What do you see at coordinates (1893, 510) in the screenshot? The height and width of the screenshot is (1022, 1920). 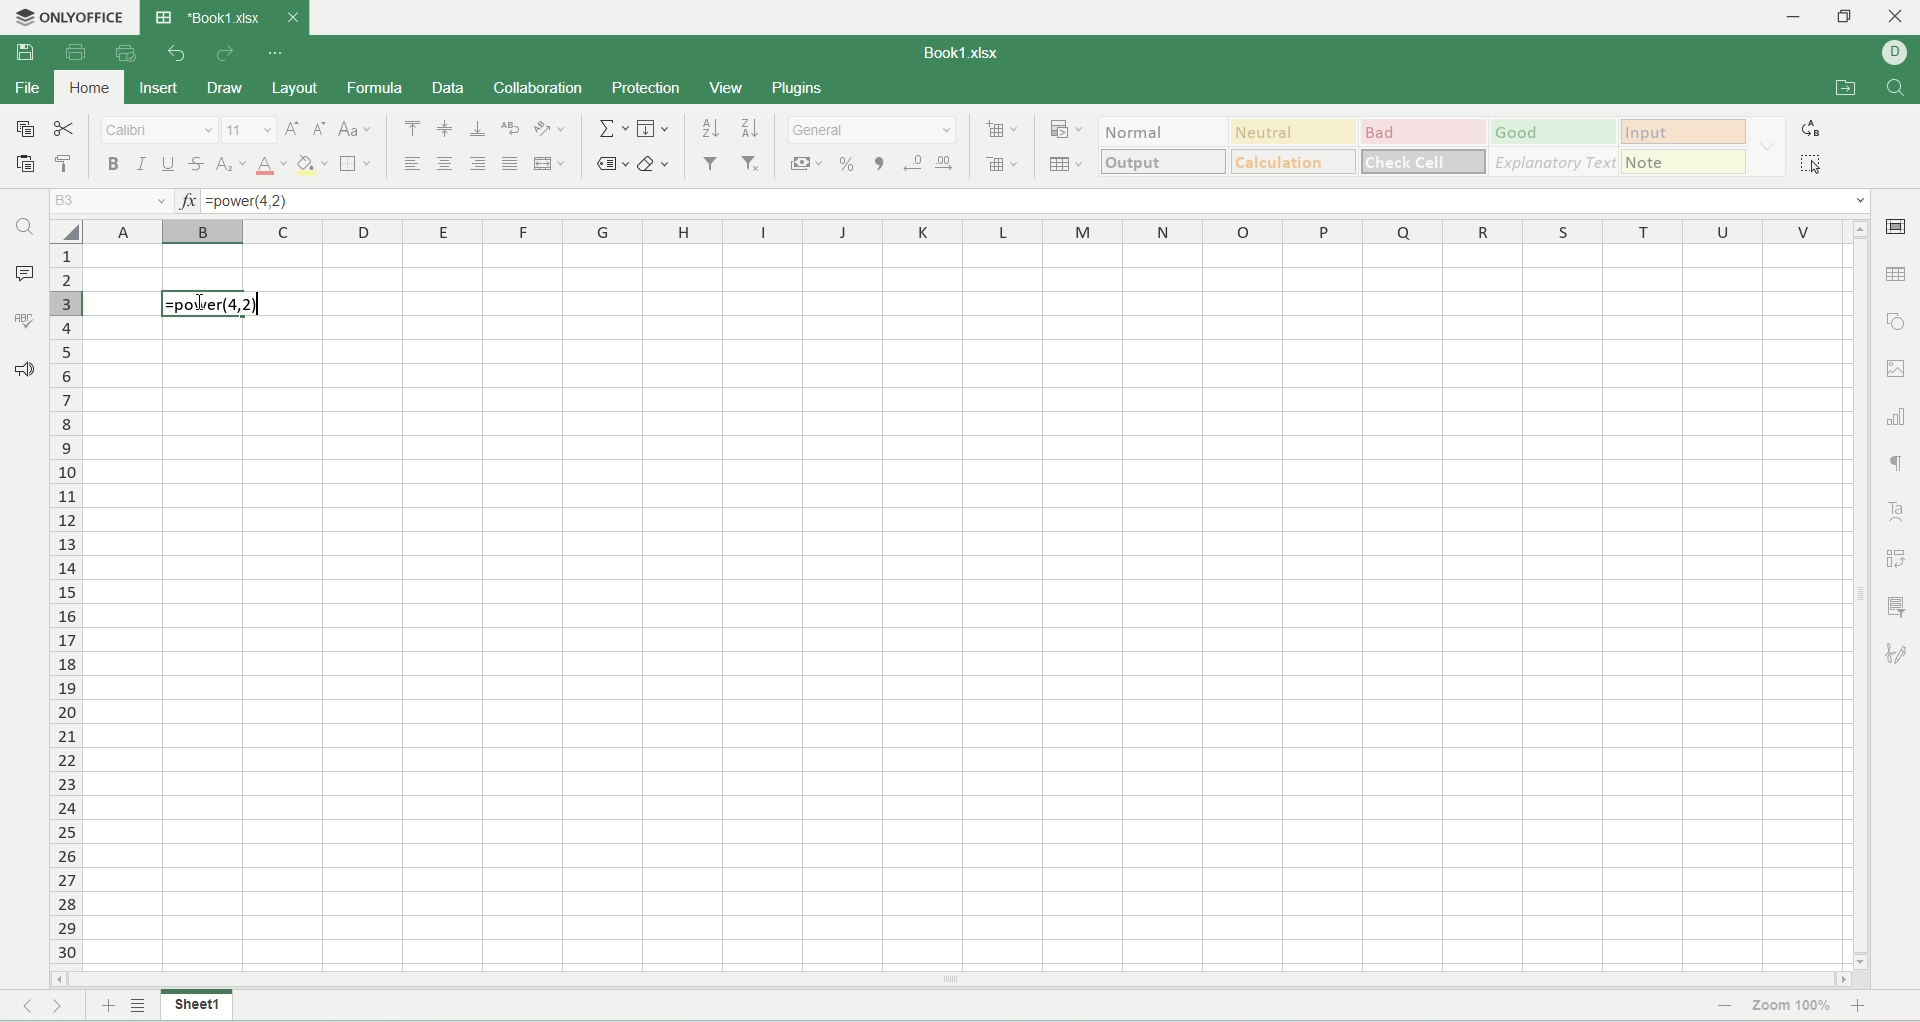 I see `text art ` at bounding box center [1893, 510].